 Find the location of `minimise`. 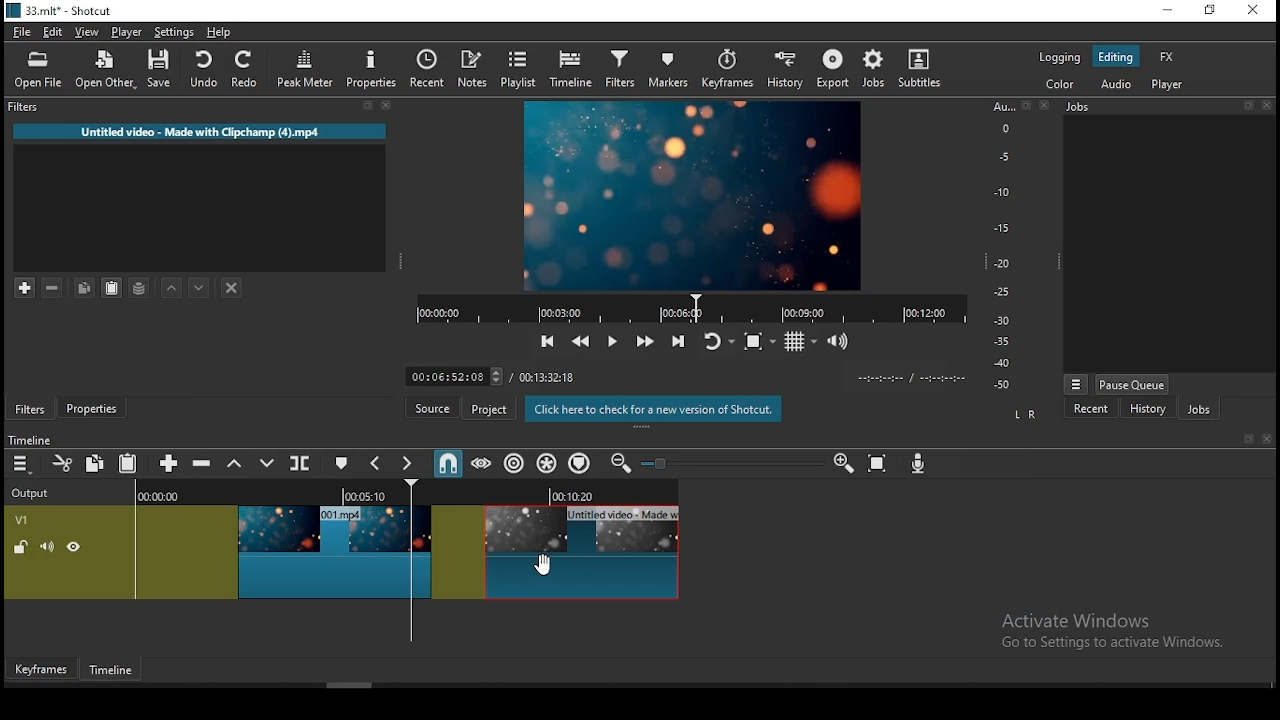

minimise is located at coordinates (1173, 11).